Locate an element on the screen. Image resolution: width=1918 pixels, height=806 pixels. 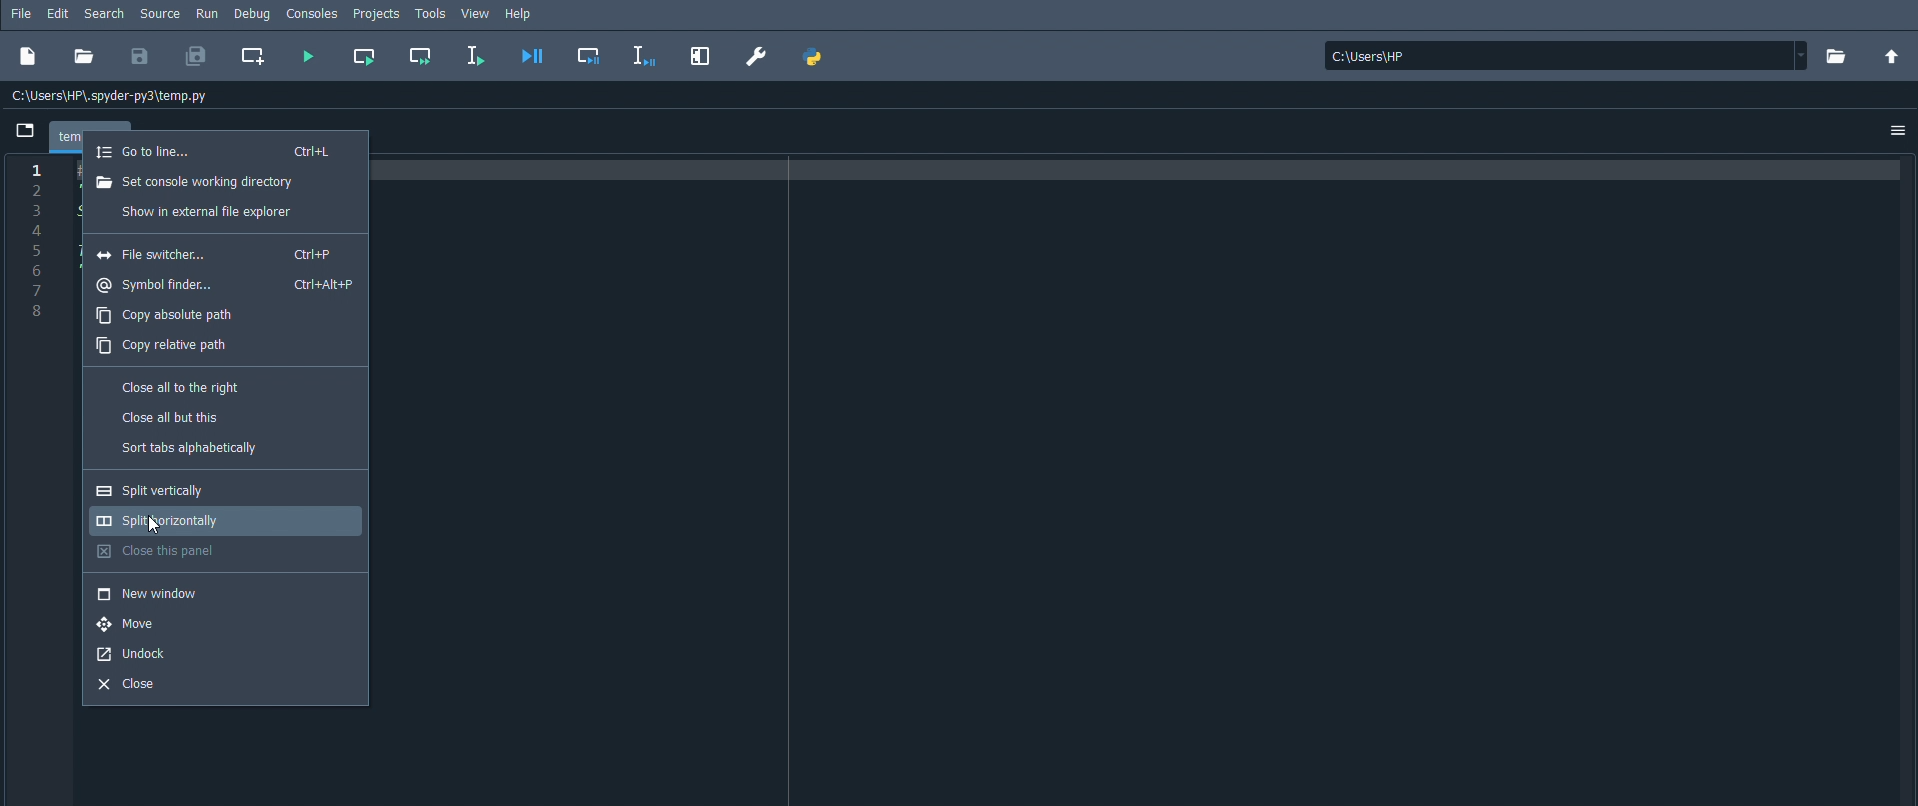
View is located at coordinates (475, 14).